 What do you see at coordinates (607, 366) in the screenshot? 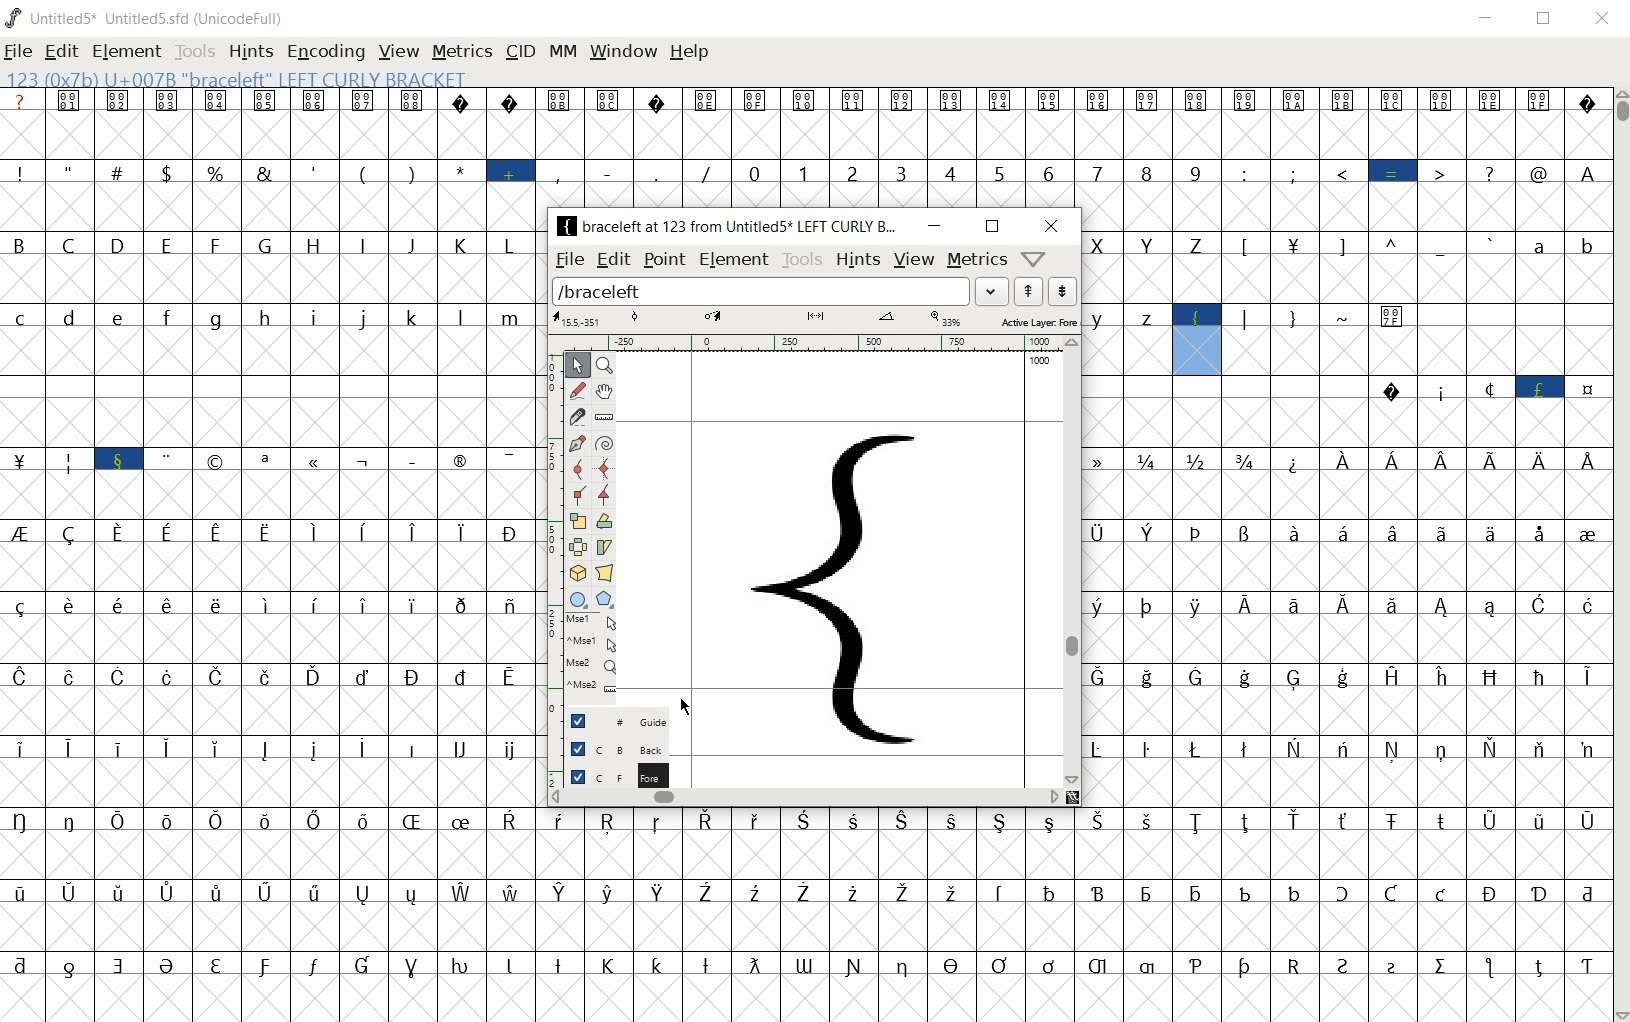
I see `MAGNIFY` at bounding box center [607, 366].